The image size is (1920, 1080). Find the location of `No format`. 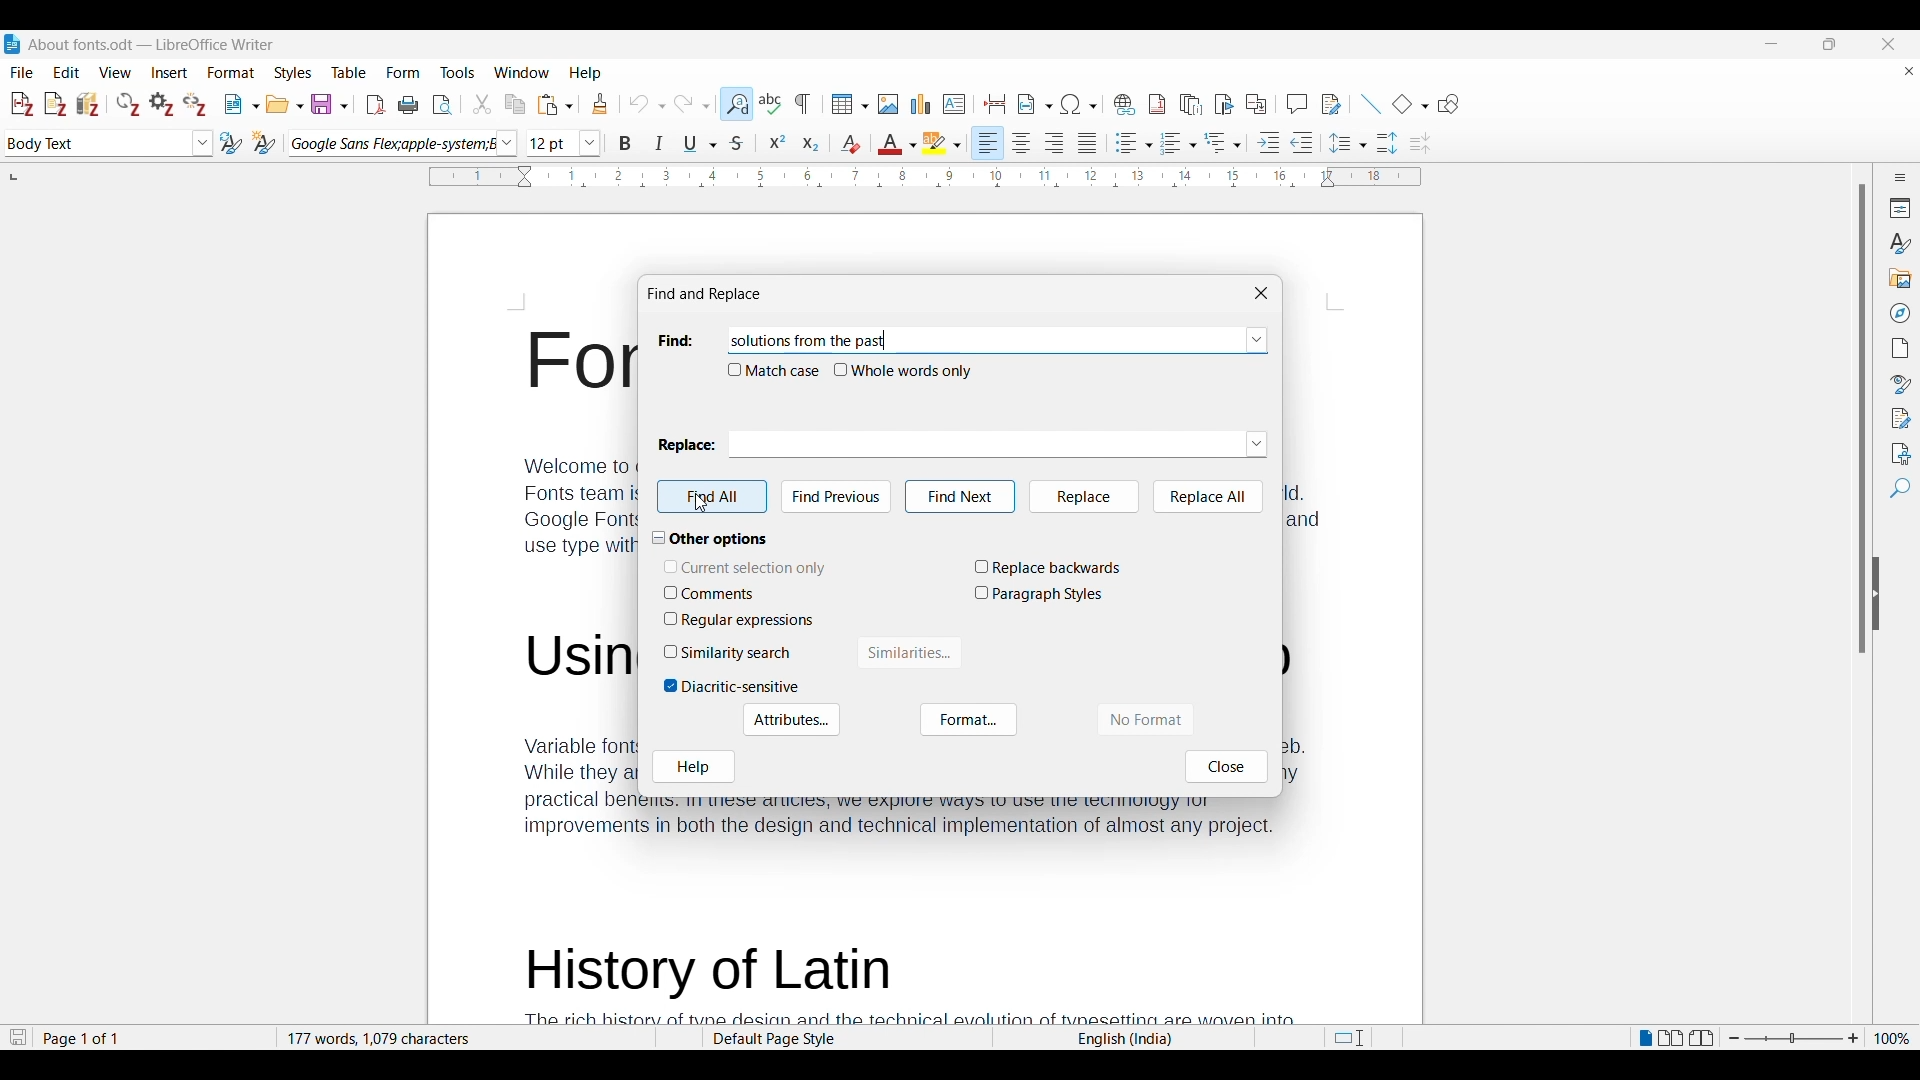

No format is located at coordinates (1145, 720).